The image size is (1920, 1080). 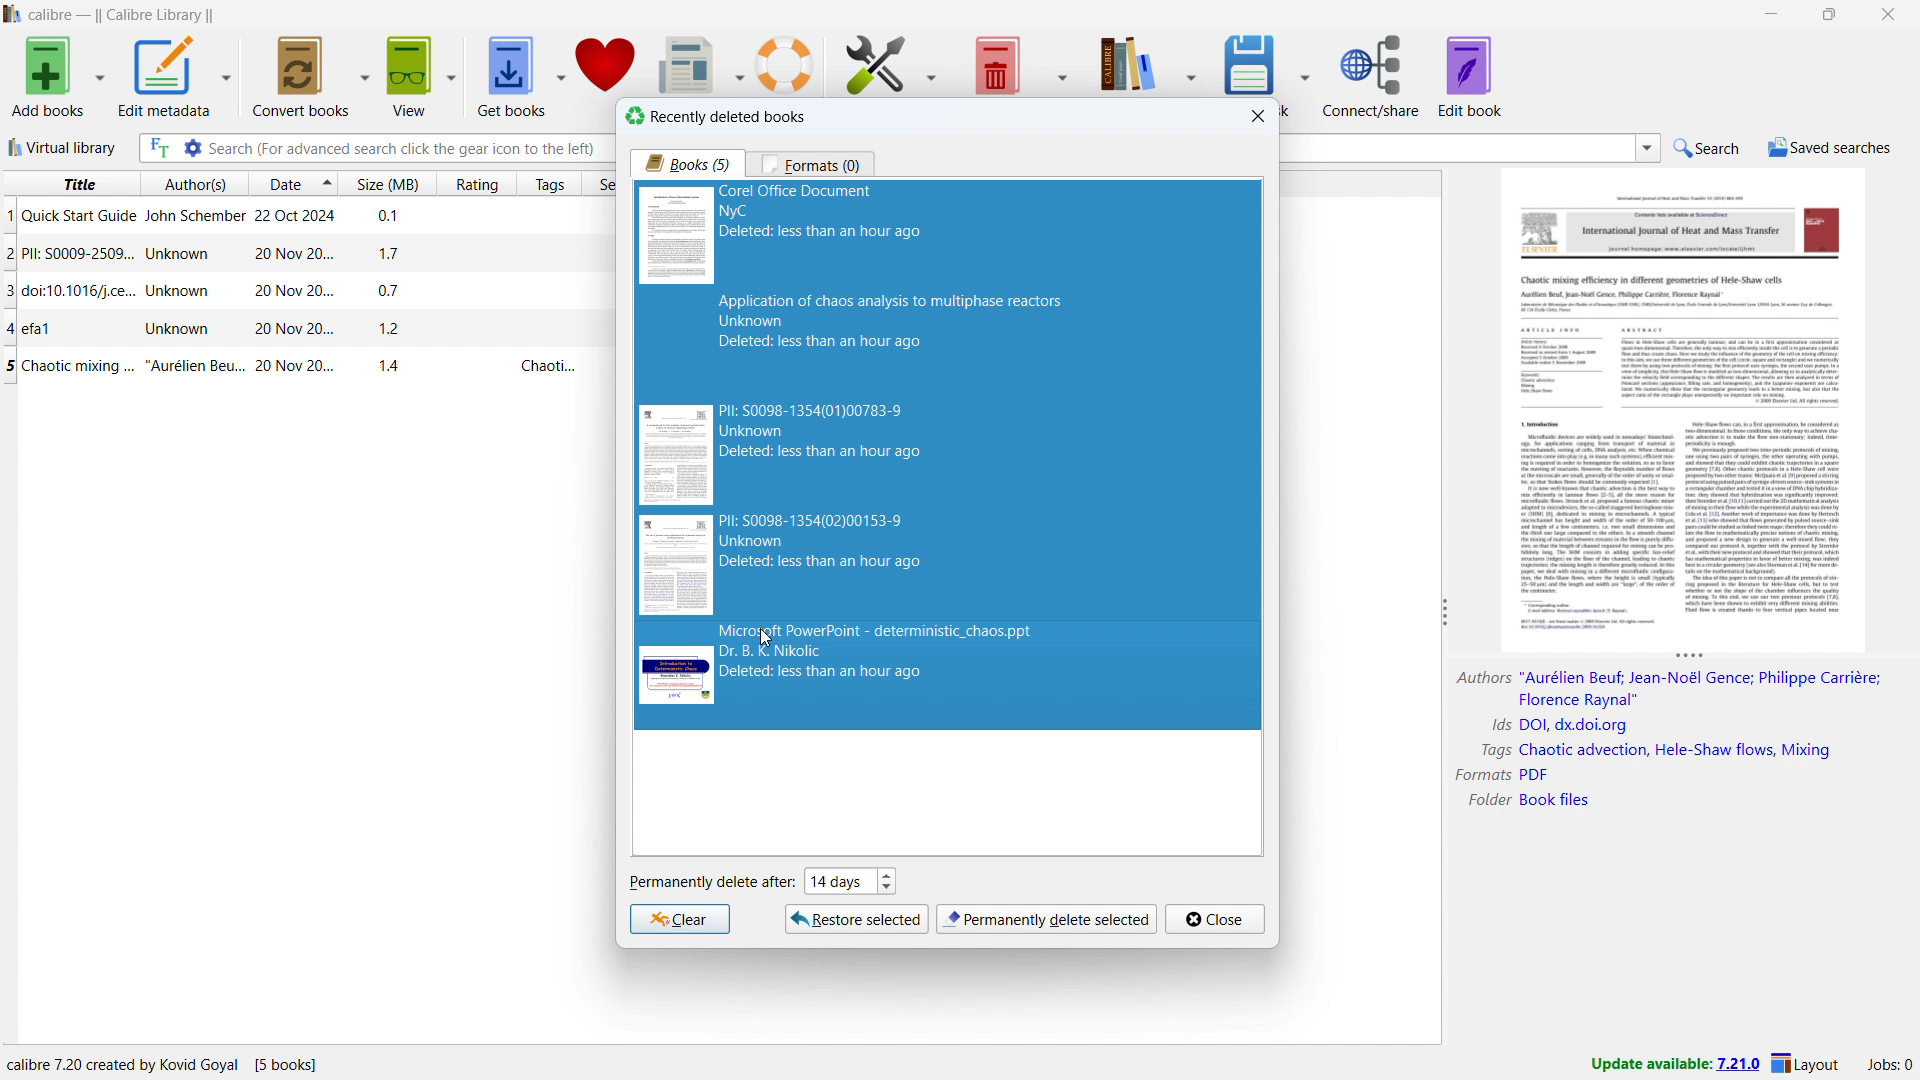 I want to click on sort by rating, so click(x=477, y=185).